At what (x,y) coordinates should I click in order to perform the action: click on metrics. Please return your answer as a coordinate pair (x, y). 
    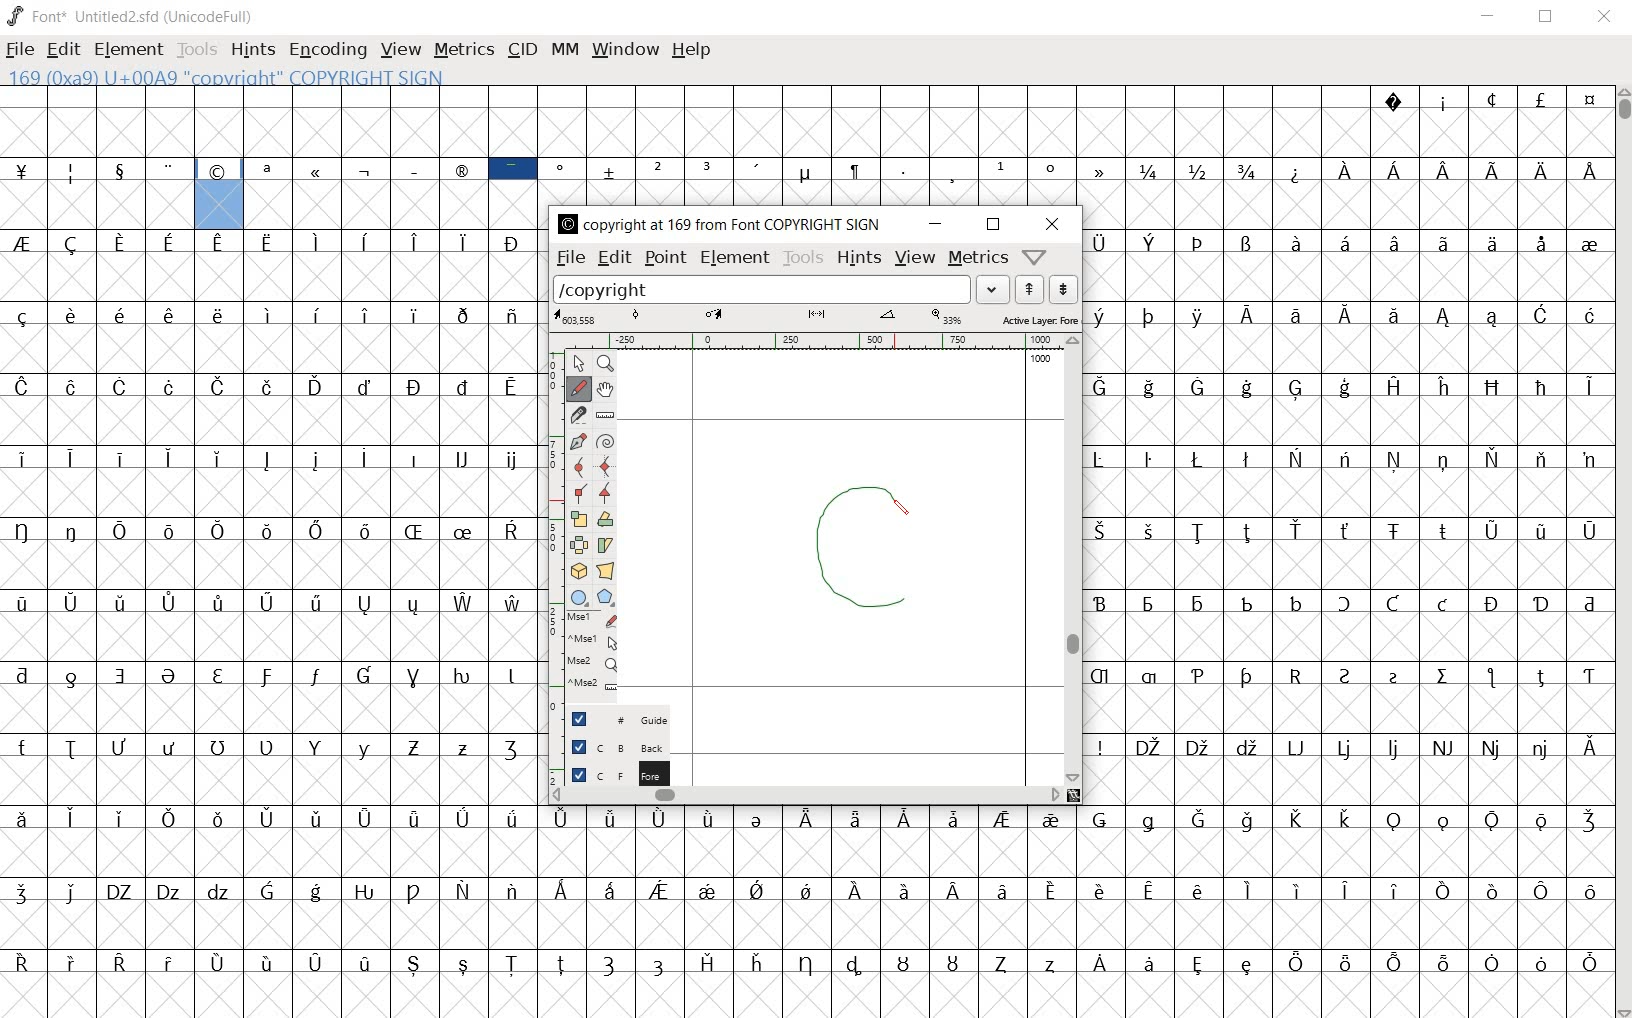
    Looking at the image, I should click on (463, 49).